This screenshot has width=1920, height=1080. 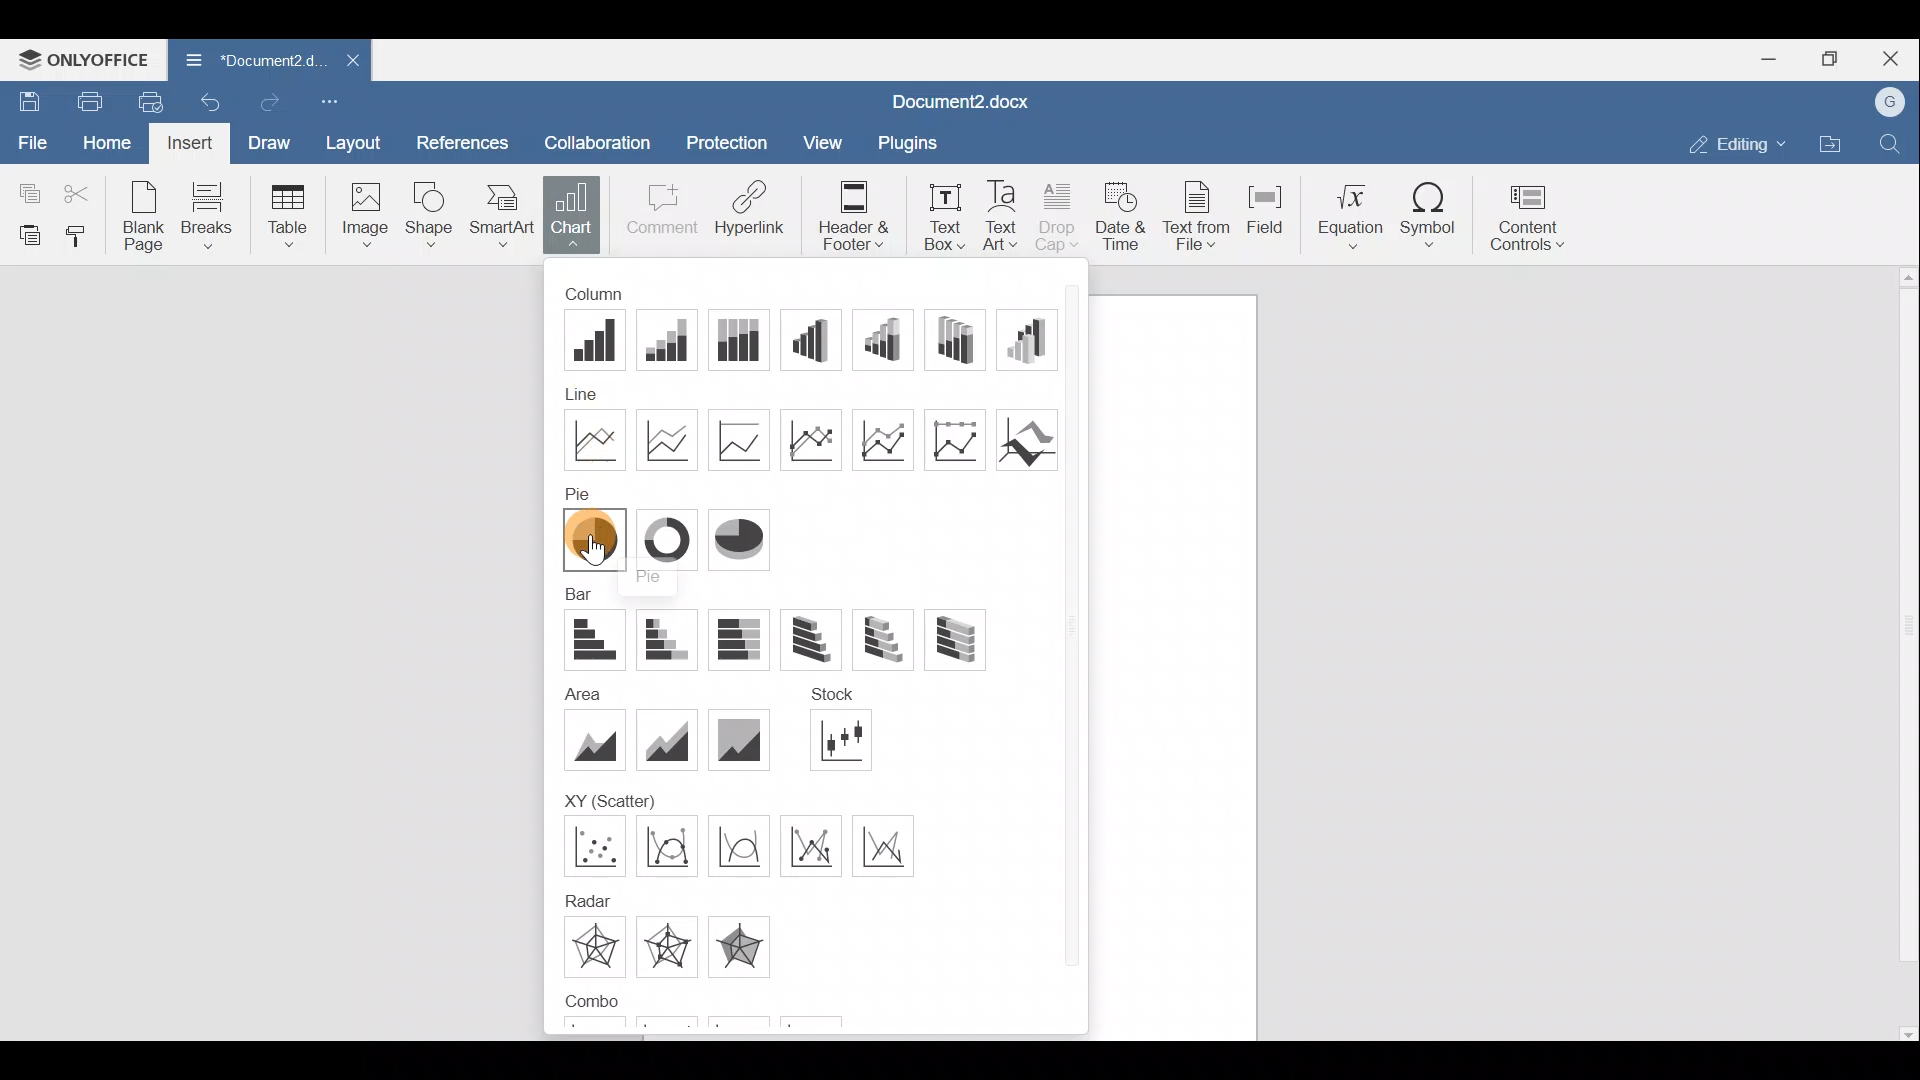 What do you see at coordinates (1894, 140) in the screenshot?
I see `Find` at bounding box center [1894, 140].